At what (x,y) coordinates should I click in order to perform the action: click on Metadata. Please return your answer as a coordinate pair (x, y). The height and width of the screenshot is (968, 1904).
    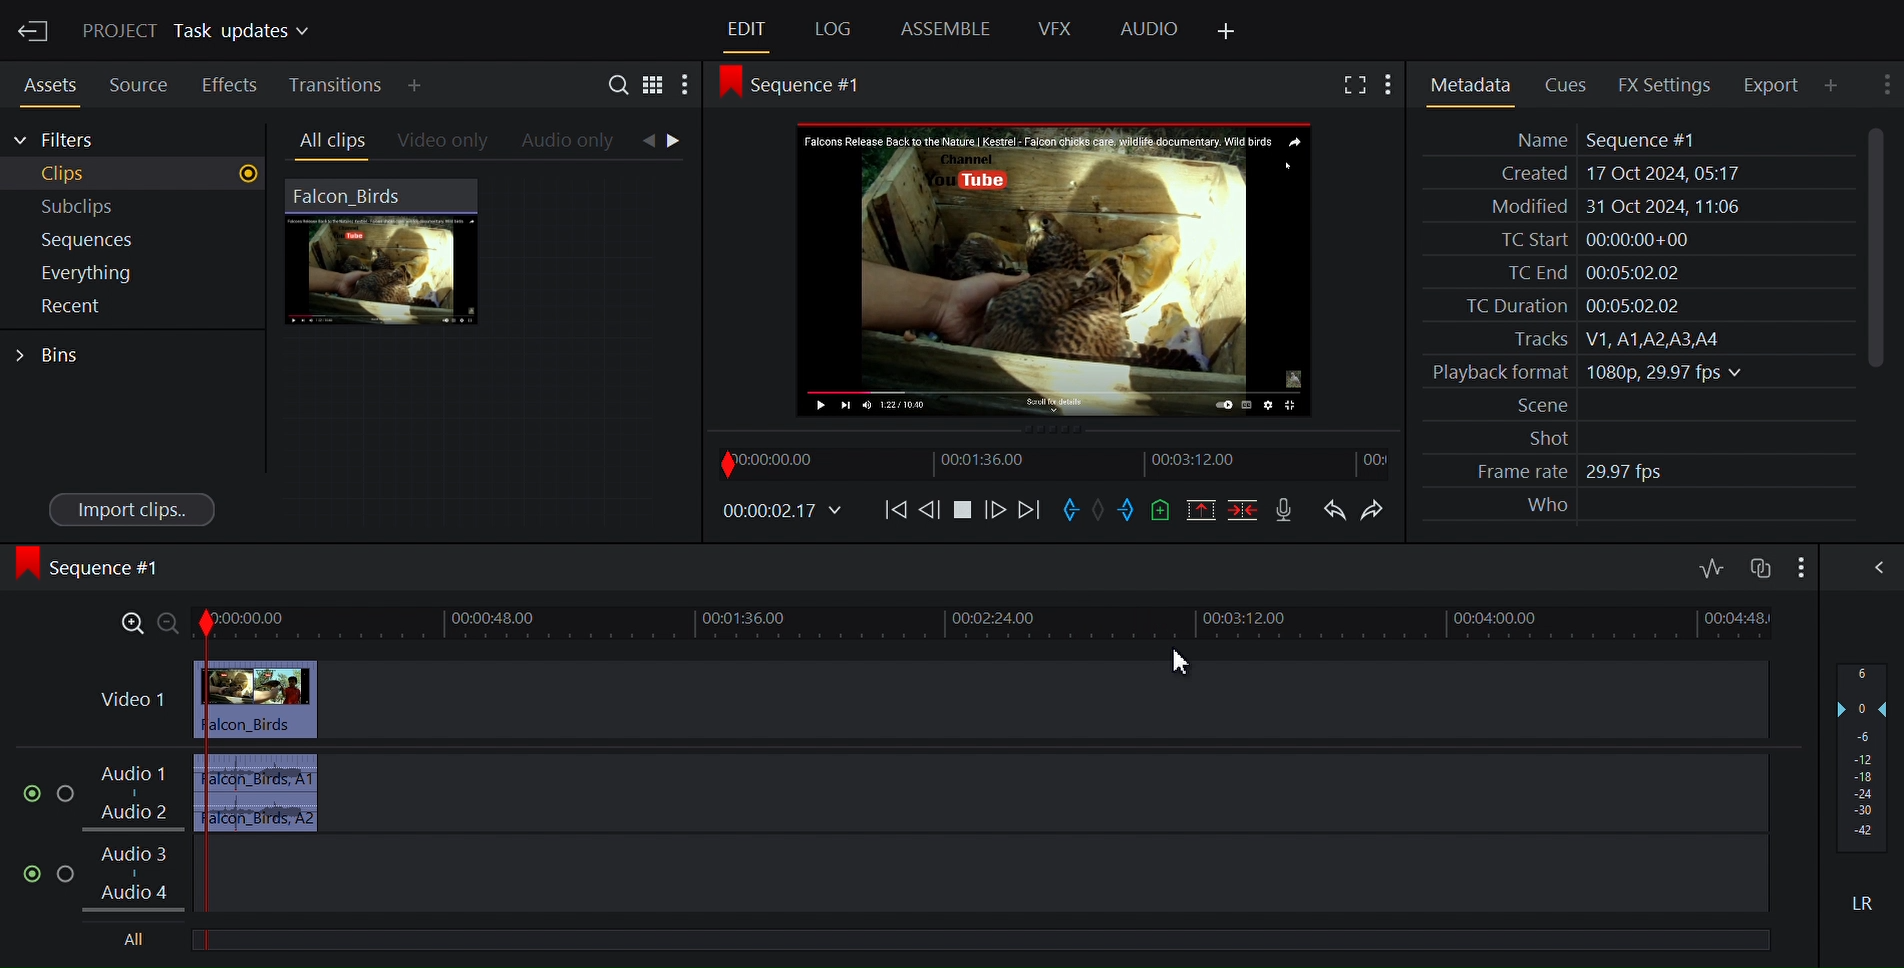
    Looking at the image, I should click on (1470, 82).